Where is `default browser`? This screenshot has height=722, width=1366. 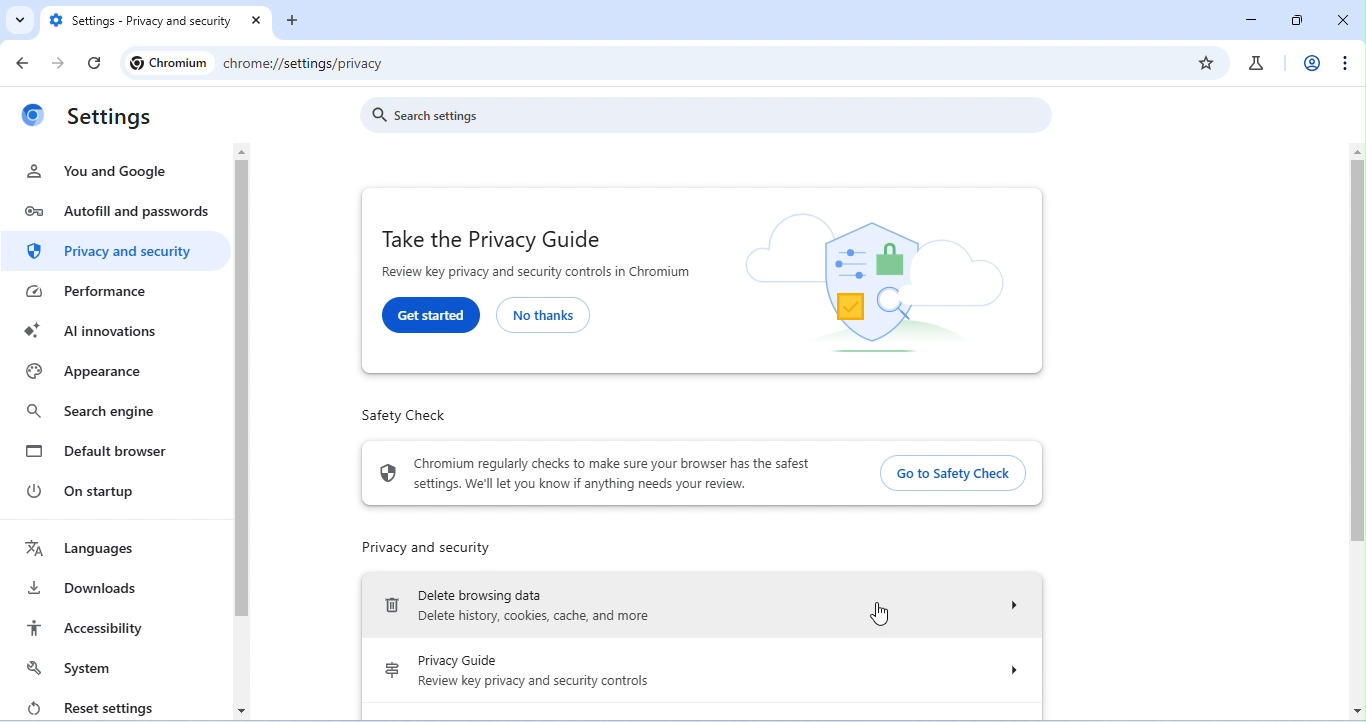
default browser is located at coordinates (100, 450).